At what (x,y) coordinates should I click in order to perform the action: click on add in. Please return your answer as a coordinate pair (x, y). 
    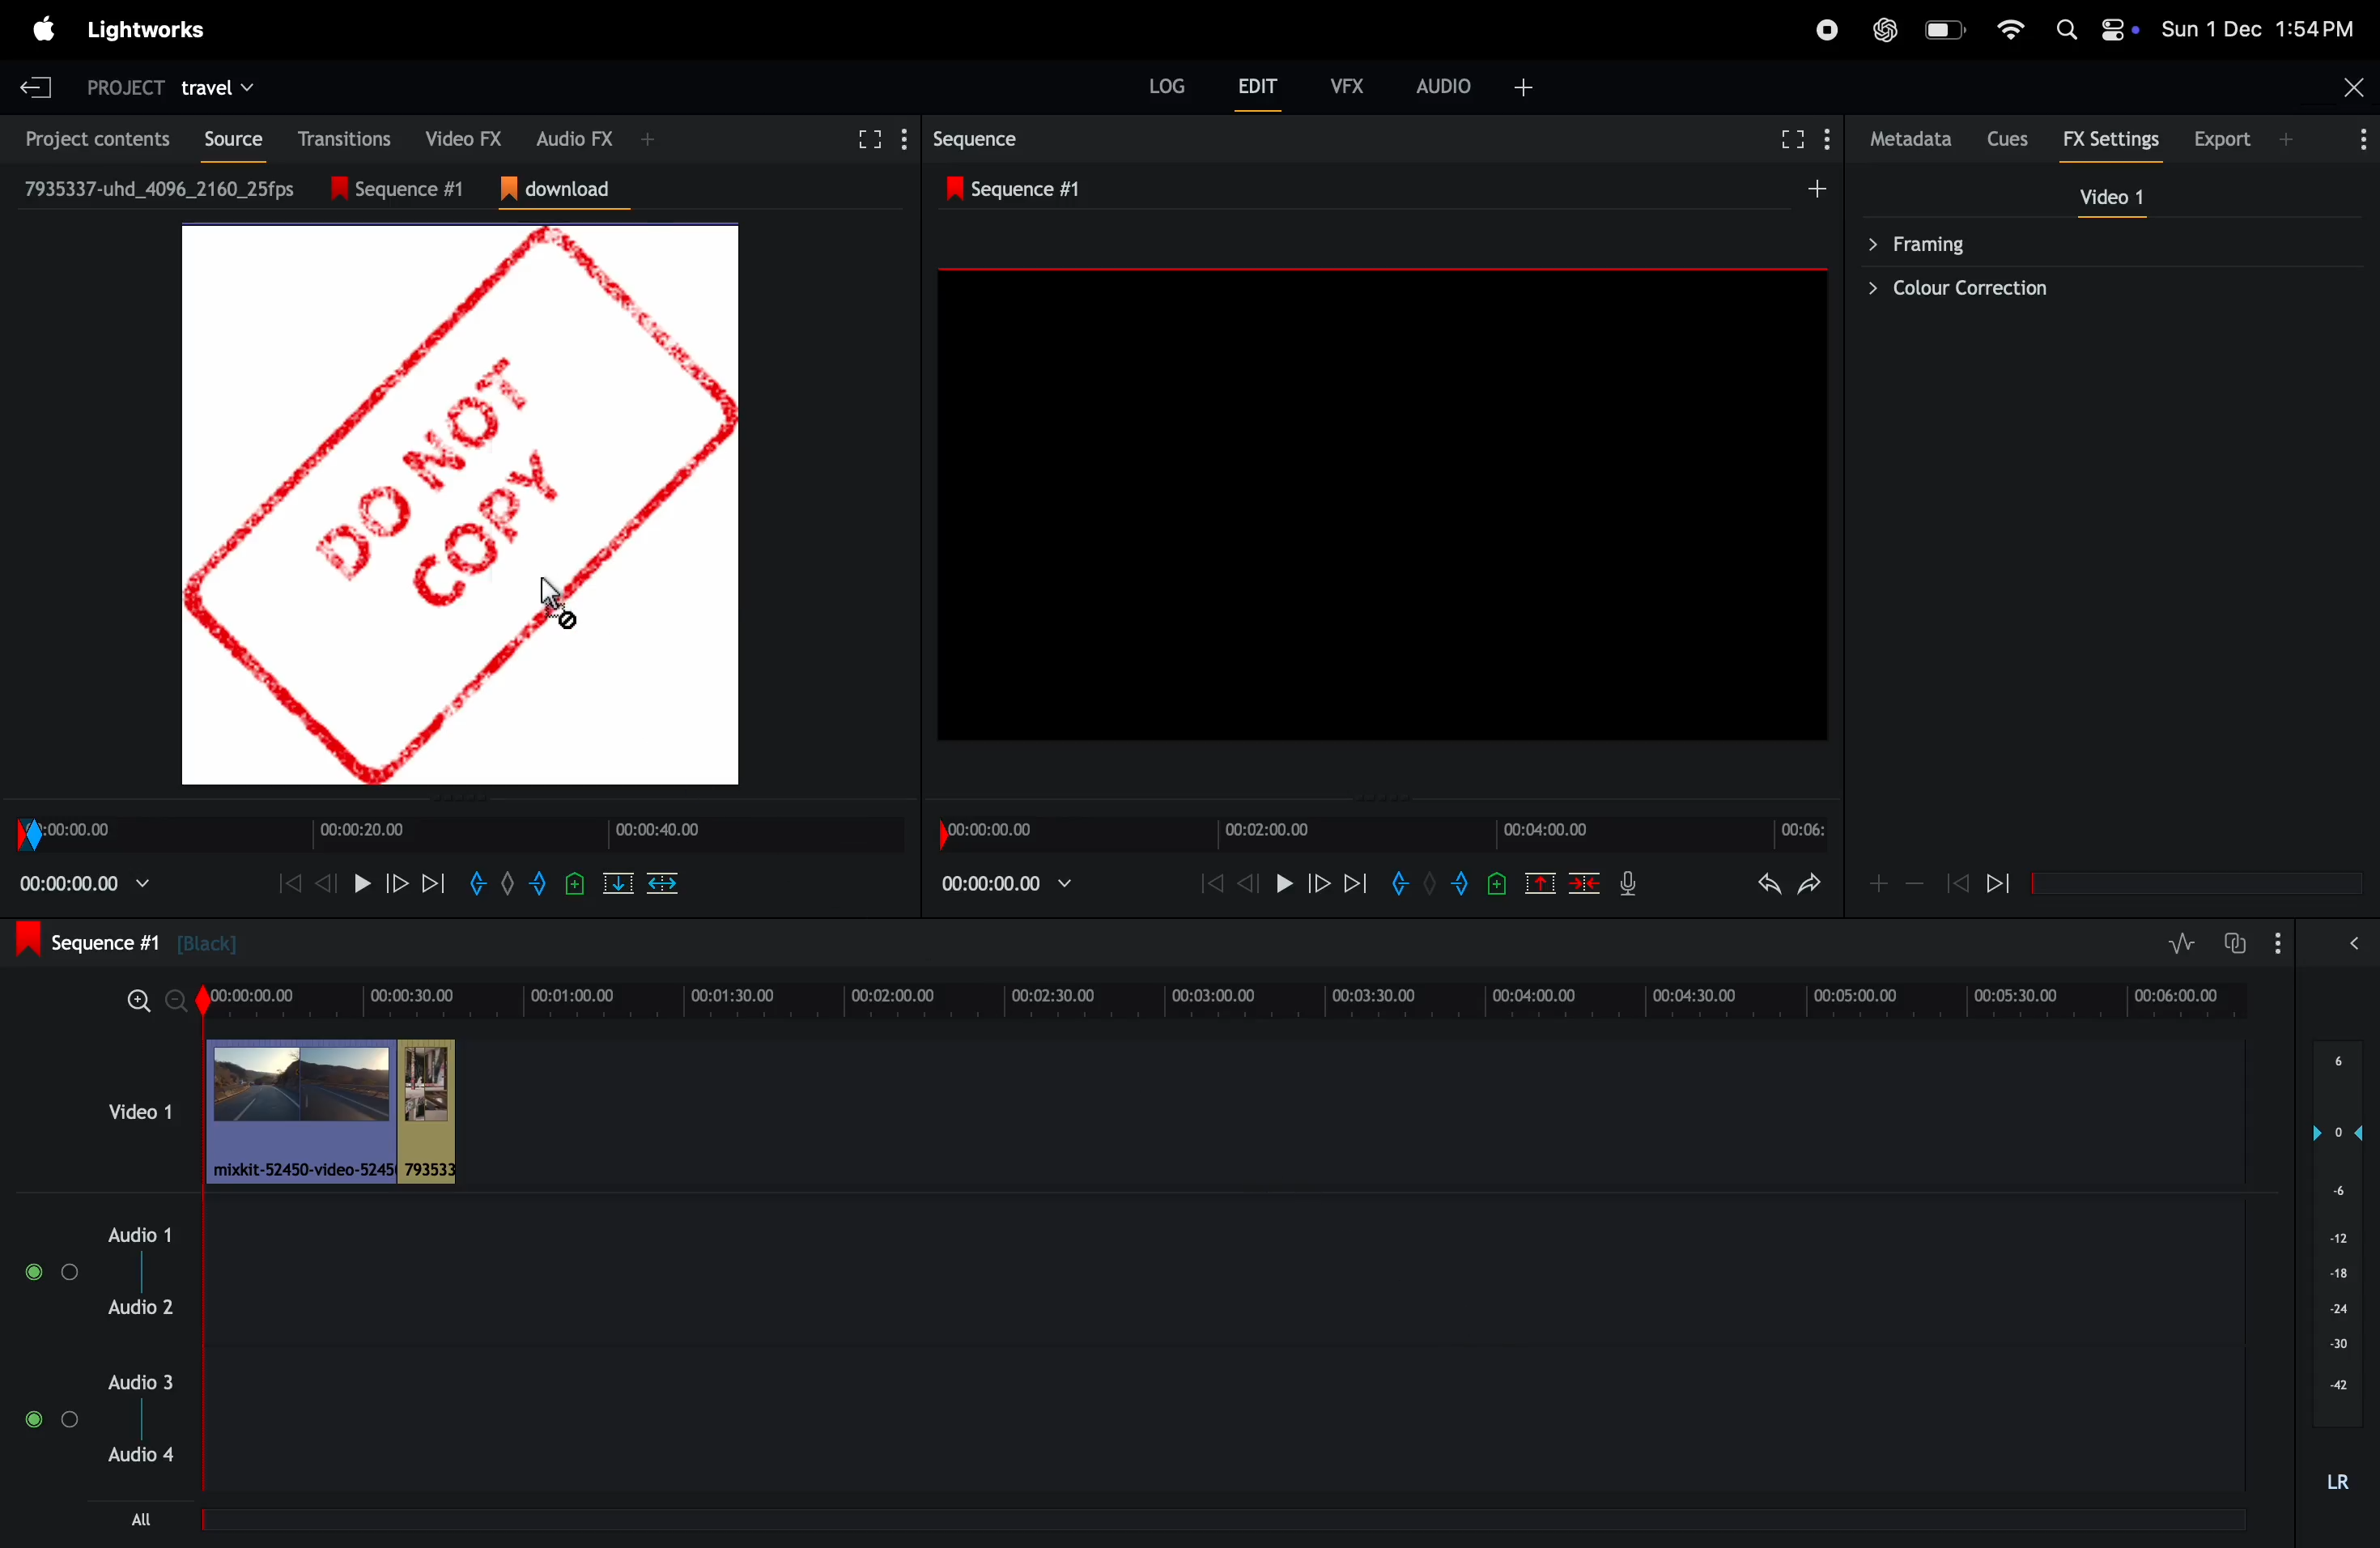
    Looking at the image, I should click on (1397, 882).